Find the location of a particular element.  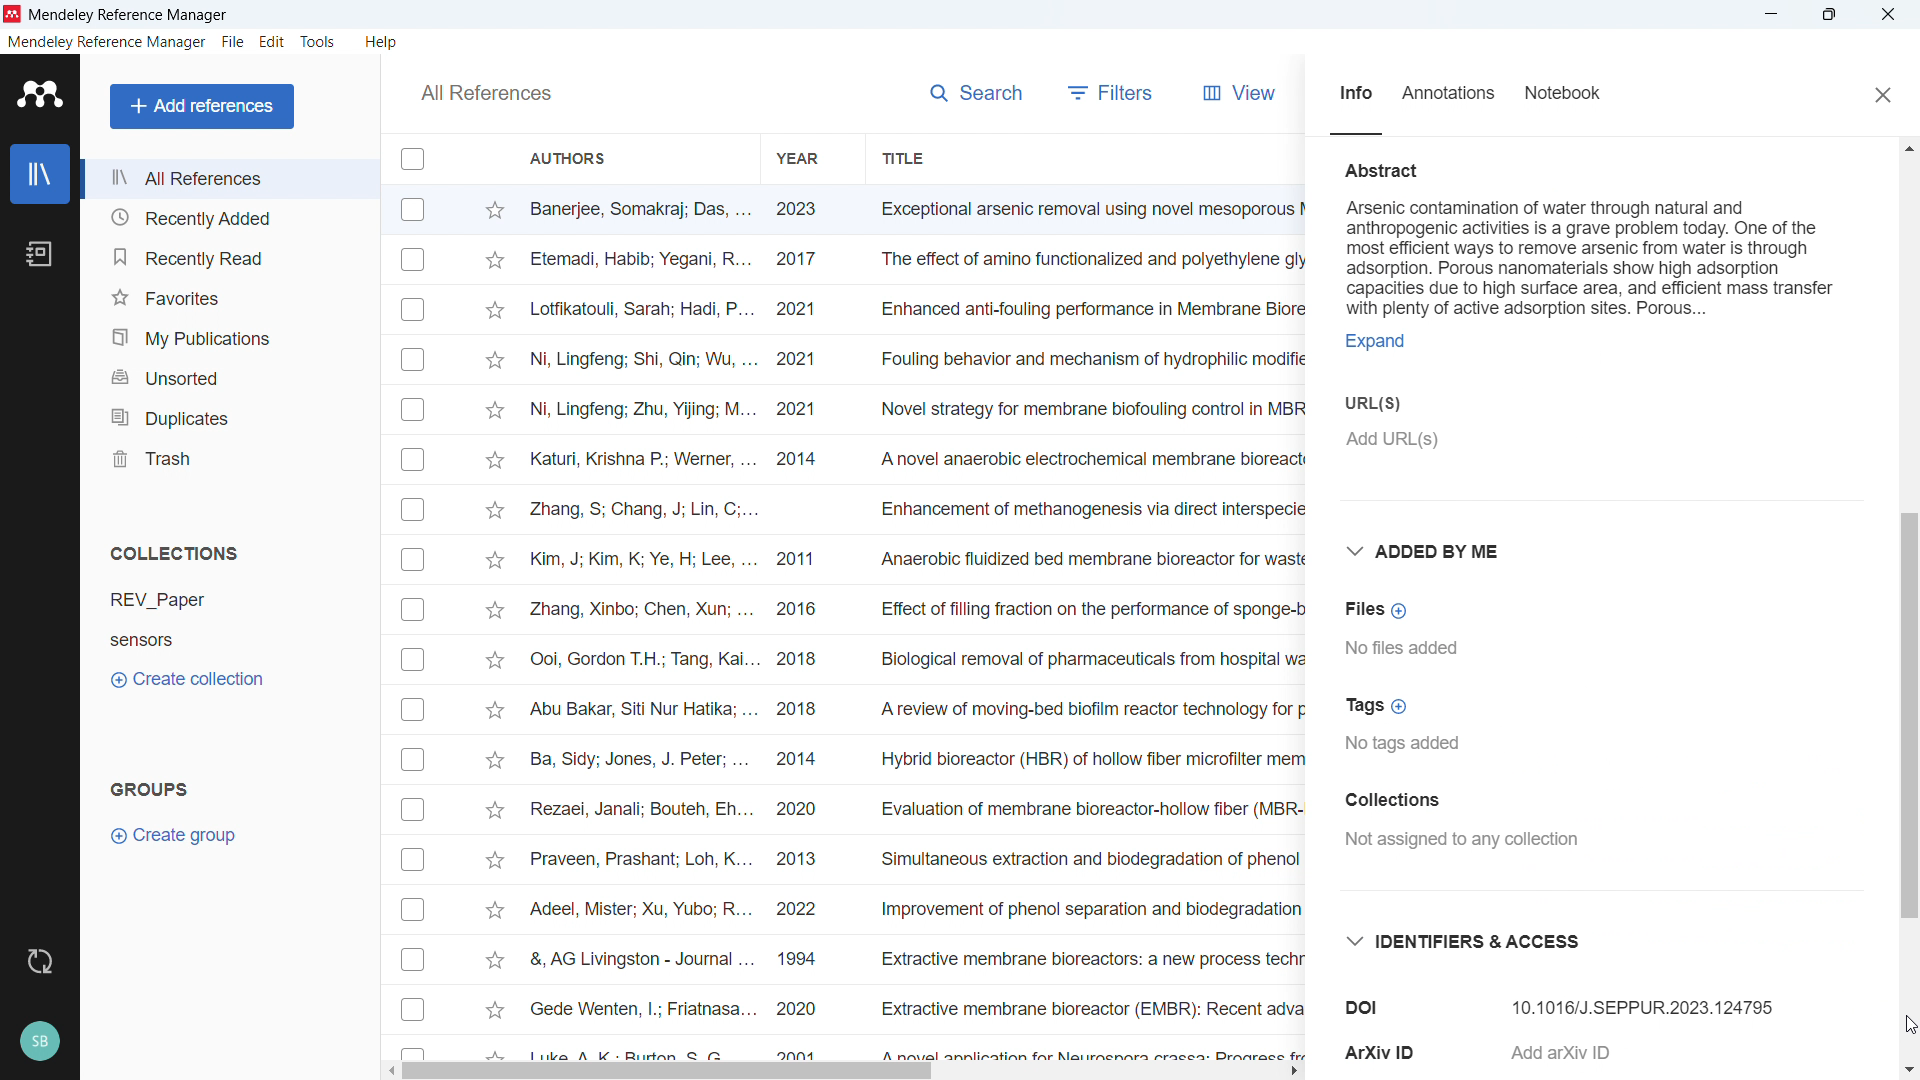

click to starmark individual entries is located at coordinates (491, 960).